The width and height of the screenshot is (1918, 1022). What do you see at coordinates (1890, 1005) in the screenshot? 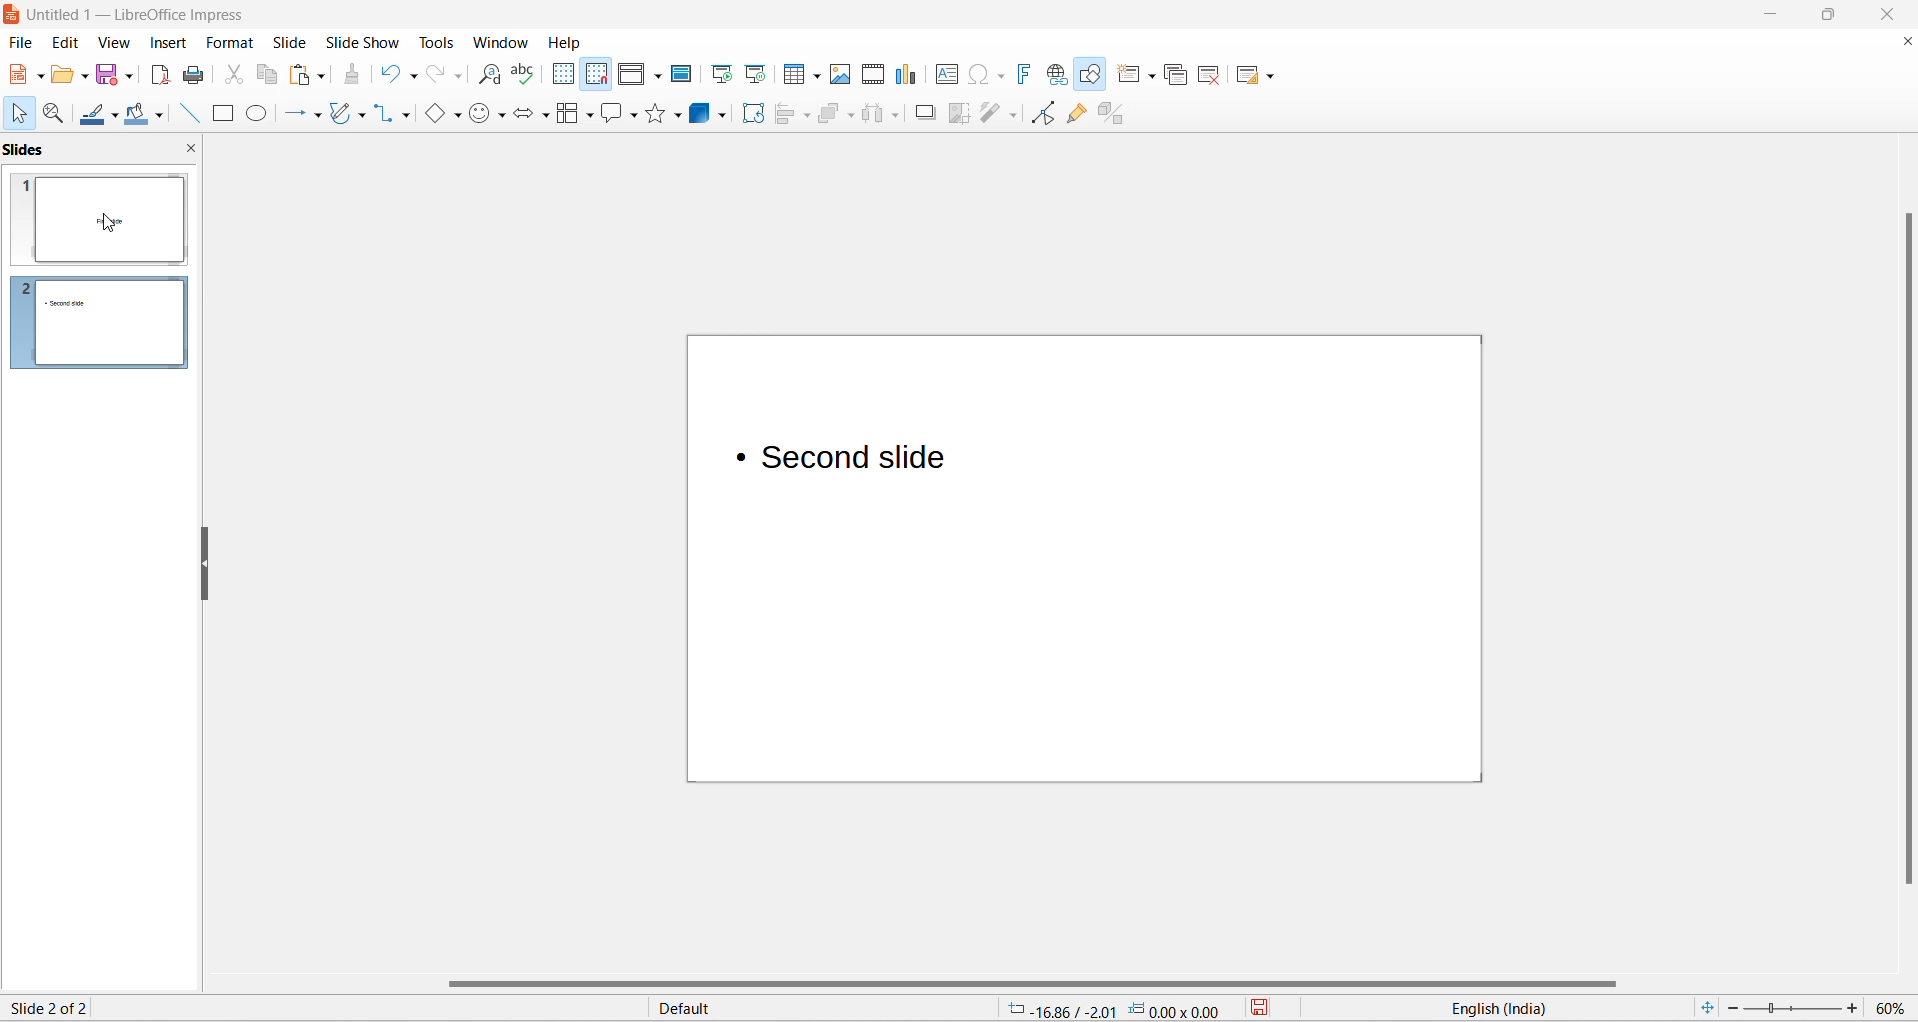
I see `zoom percentage` at bounding box center [1890, 1005].